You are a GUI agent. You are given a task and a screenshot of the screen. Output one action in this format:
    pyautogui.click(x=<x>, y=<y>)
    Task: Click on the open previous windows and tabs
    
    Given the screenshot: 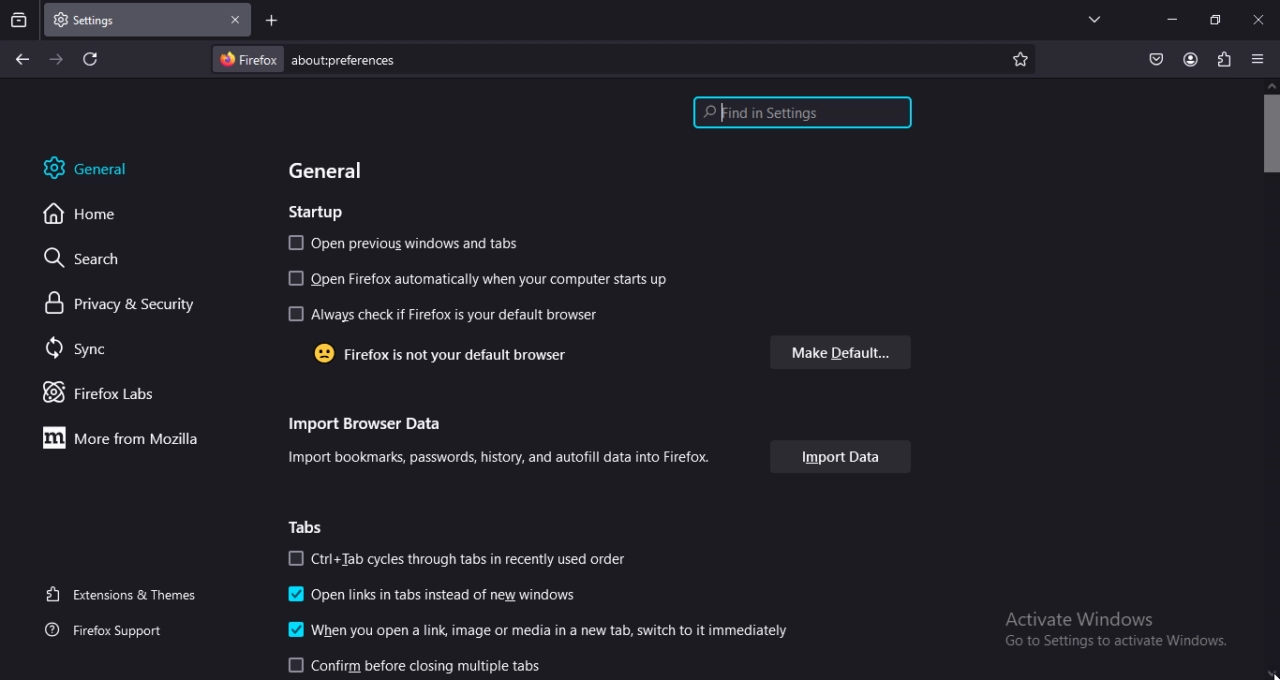 What is the action you would take?
    pyautogui.click(x=404, y=242)
    